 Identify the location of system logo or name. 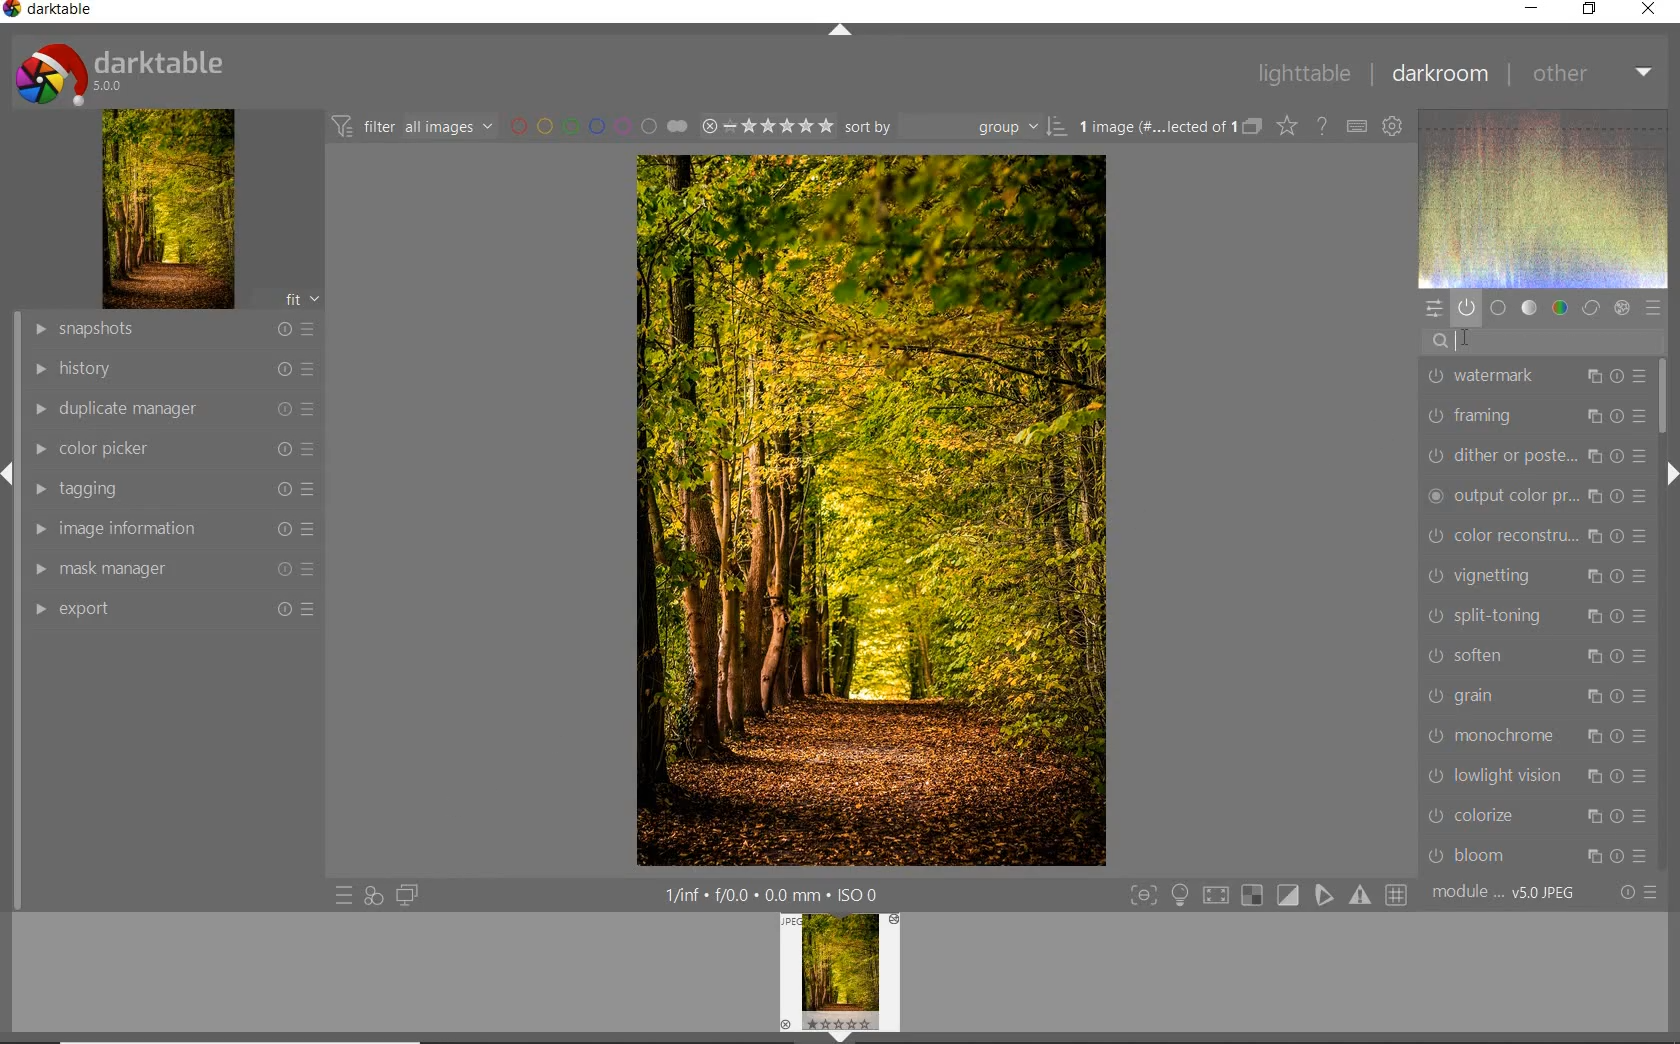
(127, 72).